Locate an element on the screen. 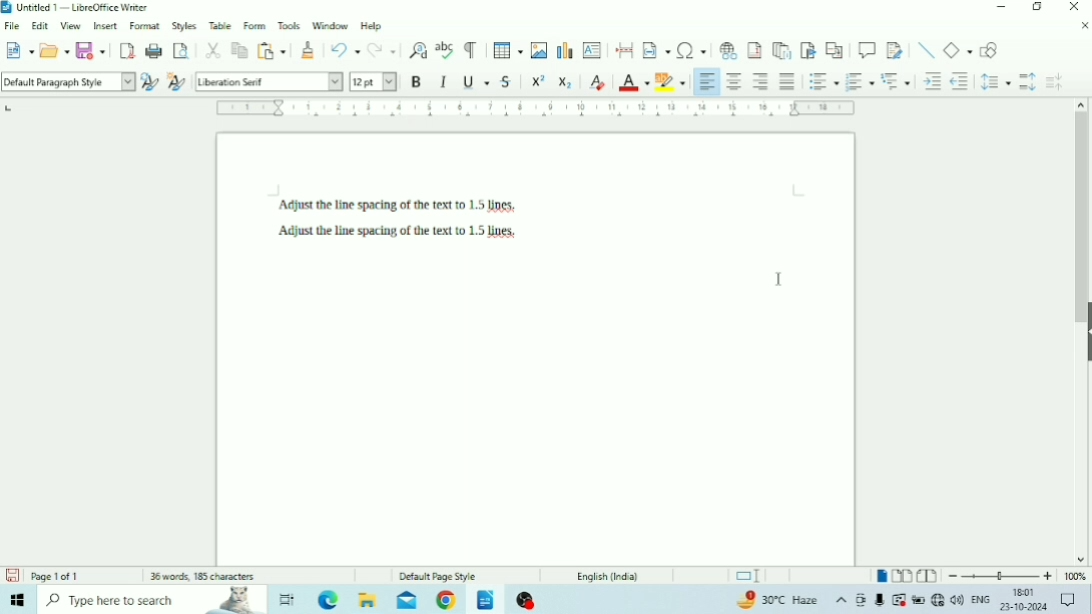 The height and width of the screenshot is (614, 1092). Update Selected Style is located at coordinates (149, 80).